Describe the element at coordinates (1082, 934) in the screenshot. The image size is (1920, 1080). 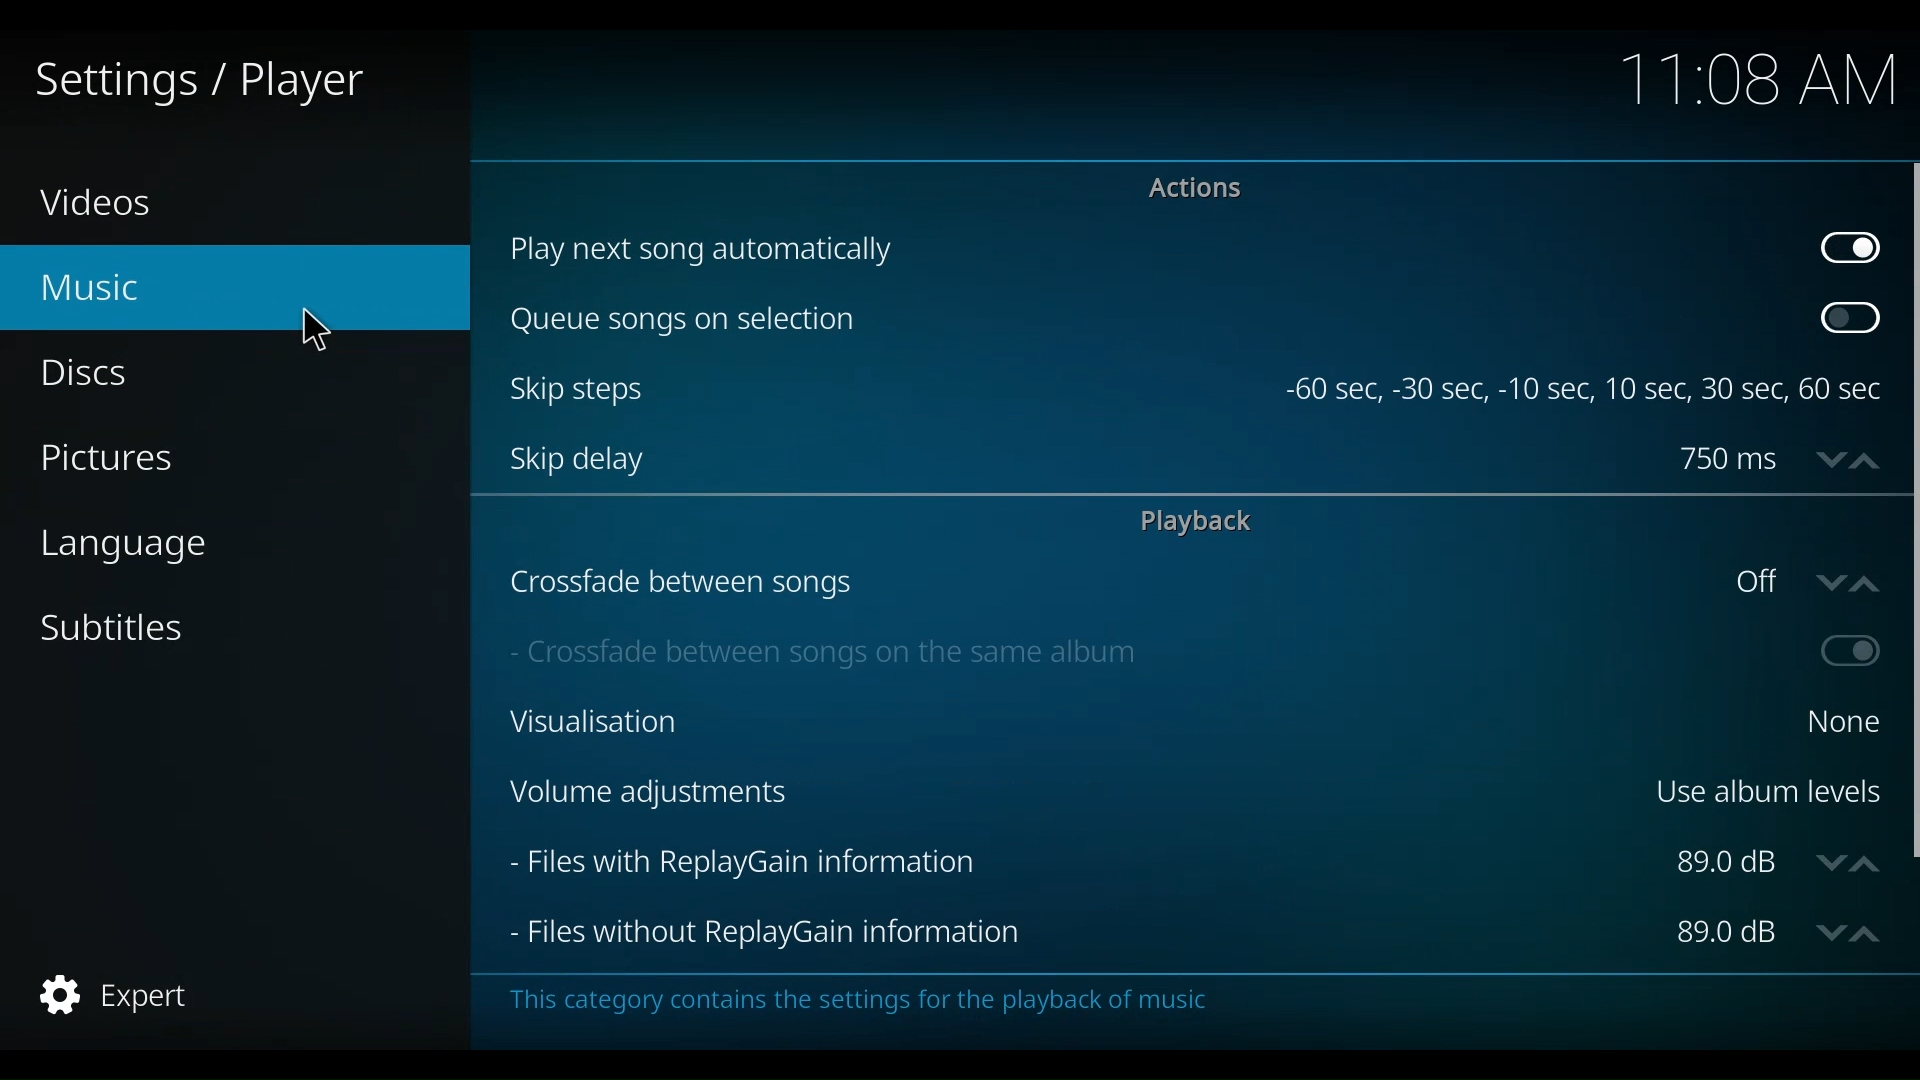
I see `Files without ReplayGain Information` at that location.